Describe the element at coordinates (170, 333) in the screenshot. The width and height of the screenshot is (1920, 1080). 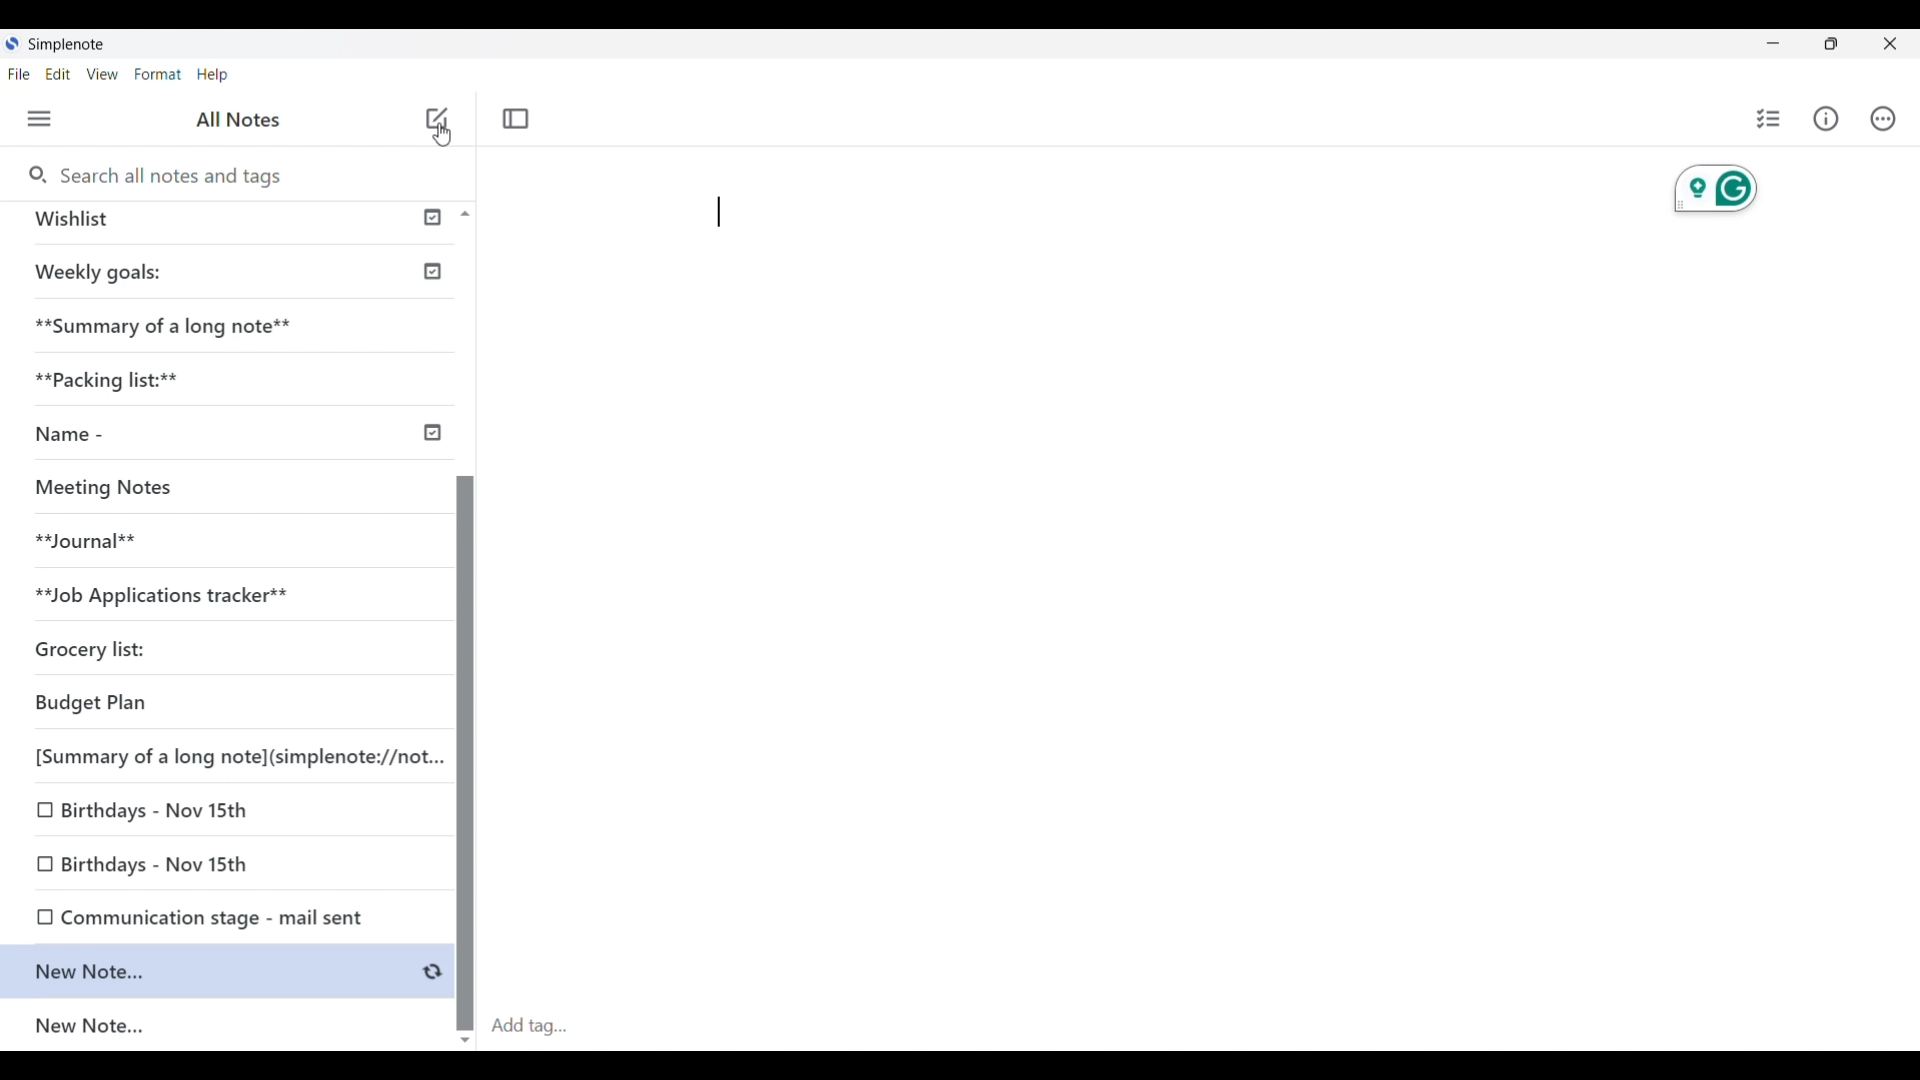
I see `**Summary of a long note**` at that location.